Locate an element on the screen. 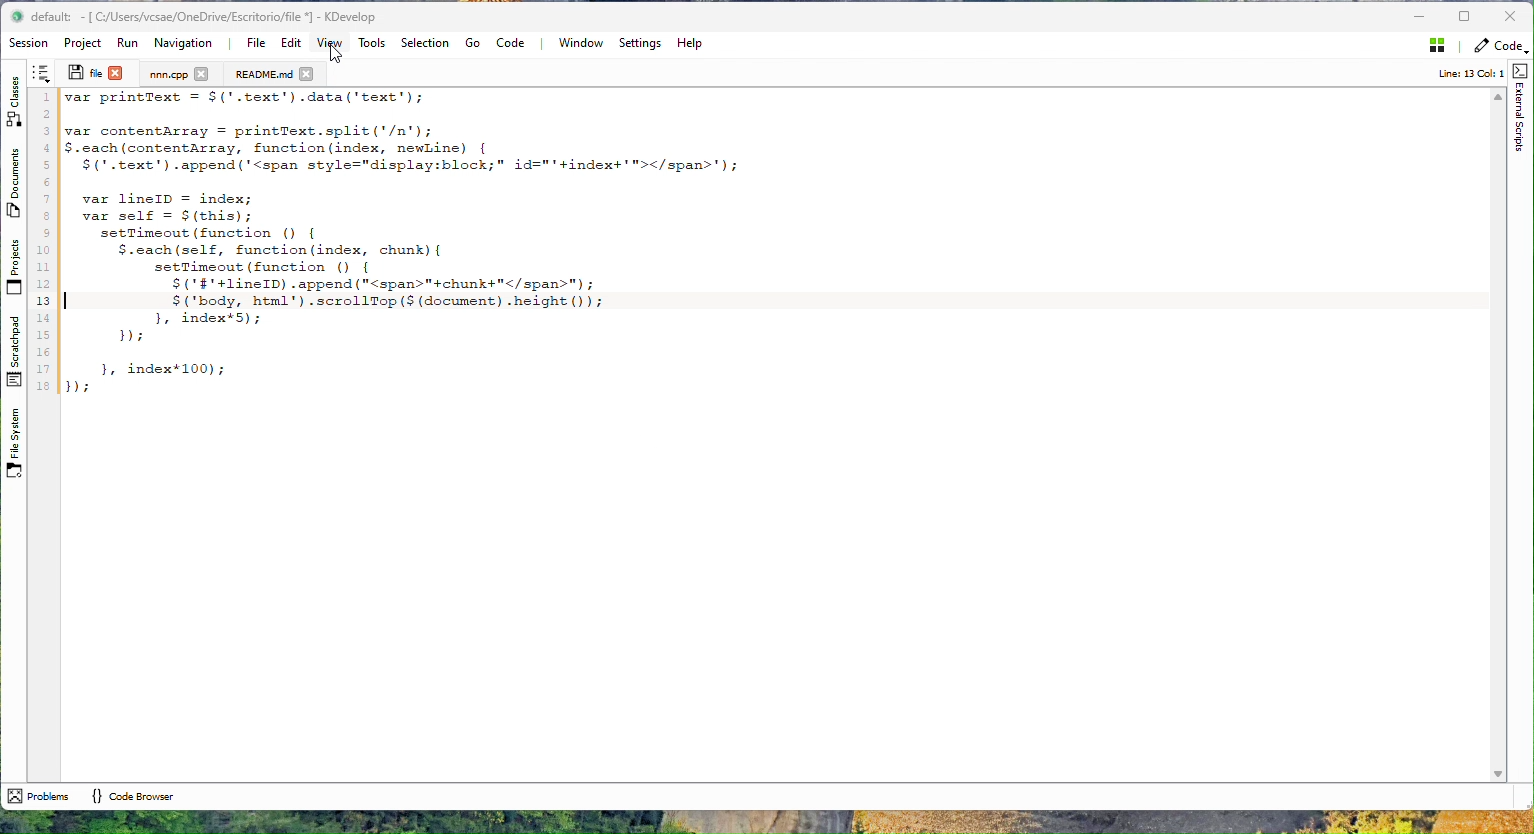 The image size is (1534, 834). Code is located at coordinates (514, 42).